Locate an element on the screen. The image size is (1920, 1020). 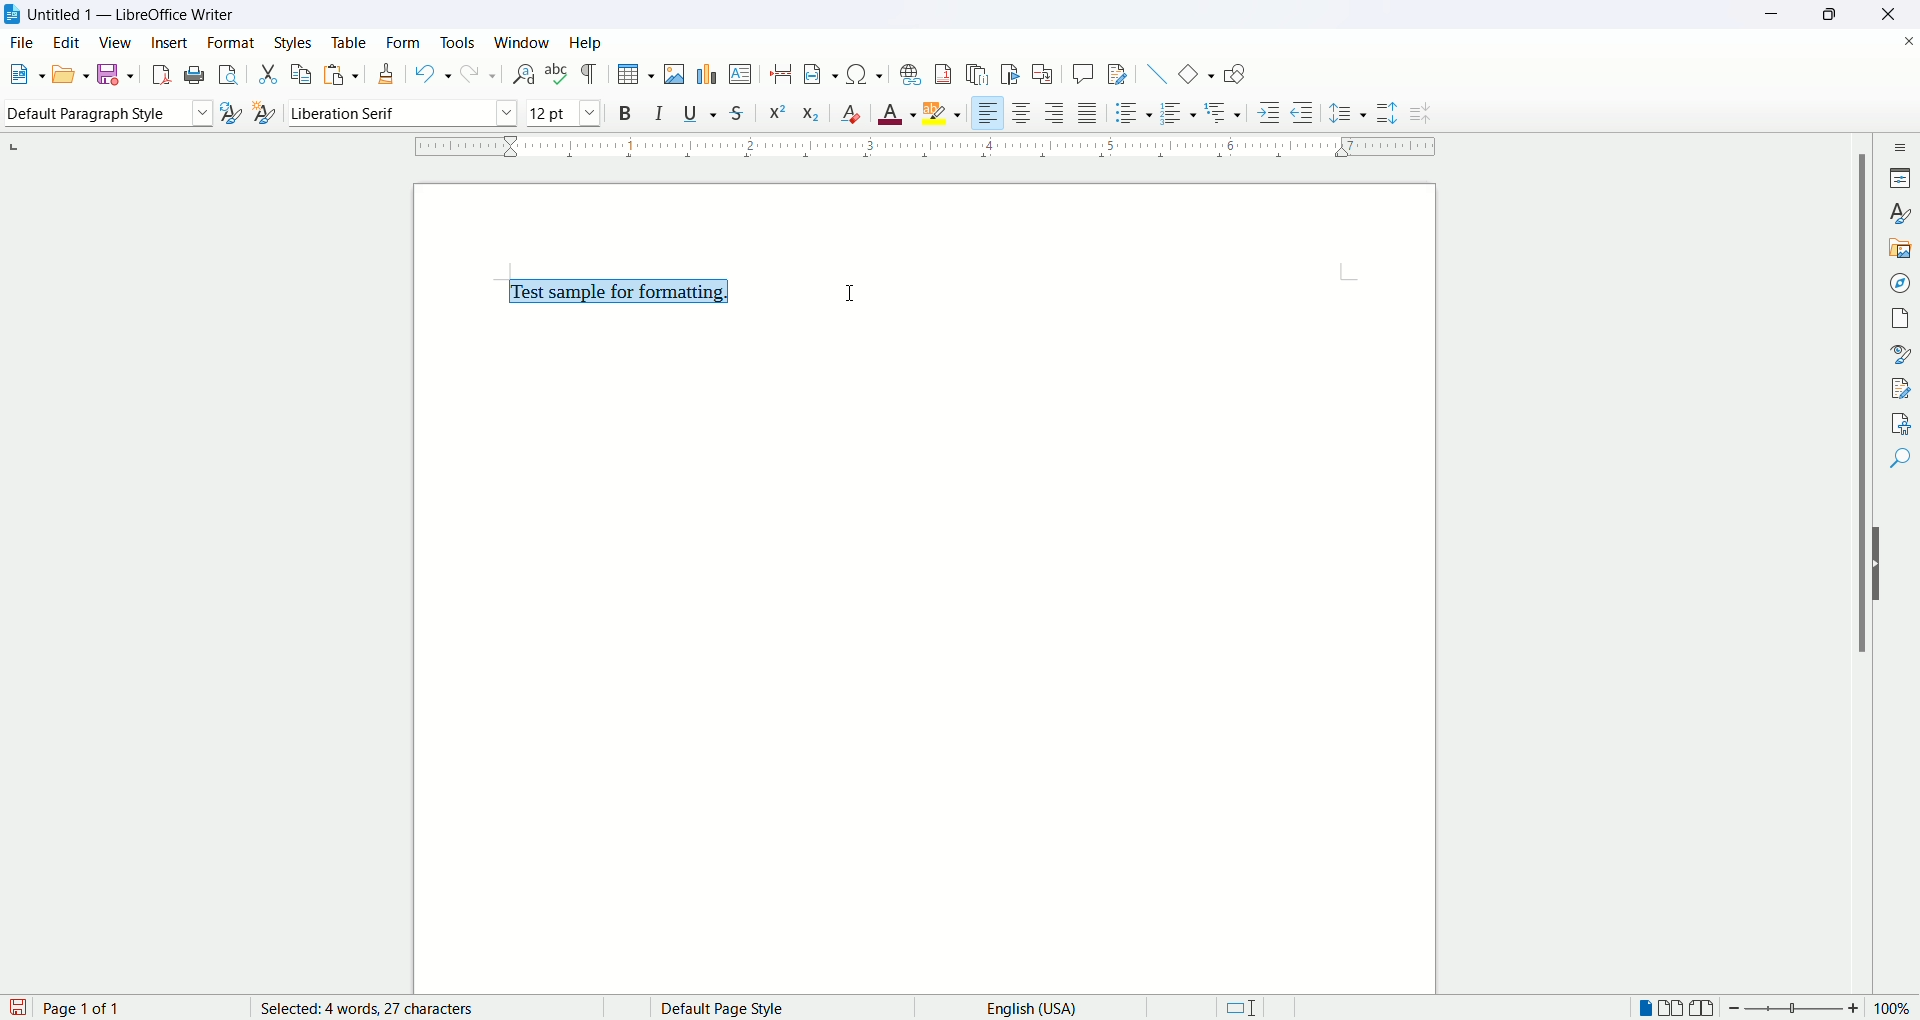
zoom factor is located at coordinates (1819, 1009).